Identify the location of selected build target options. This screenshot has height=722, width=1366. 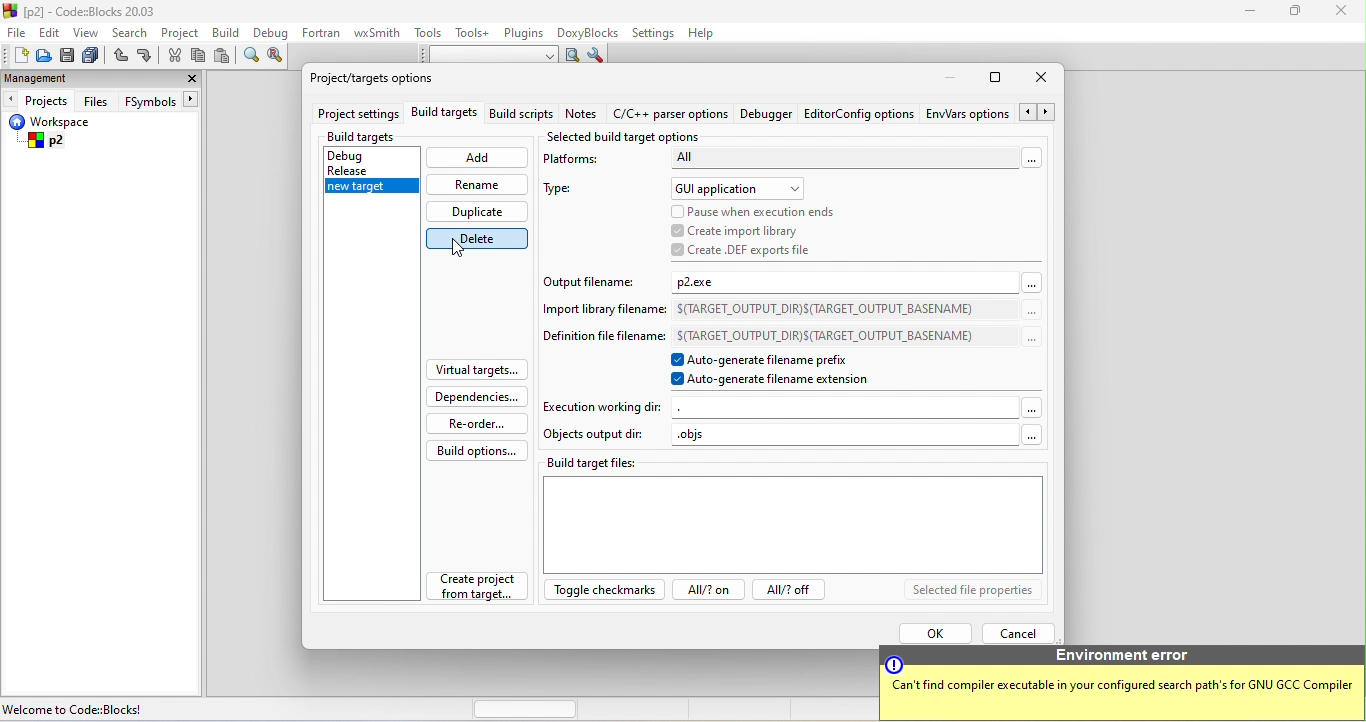
(626, 136).